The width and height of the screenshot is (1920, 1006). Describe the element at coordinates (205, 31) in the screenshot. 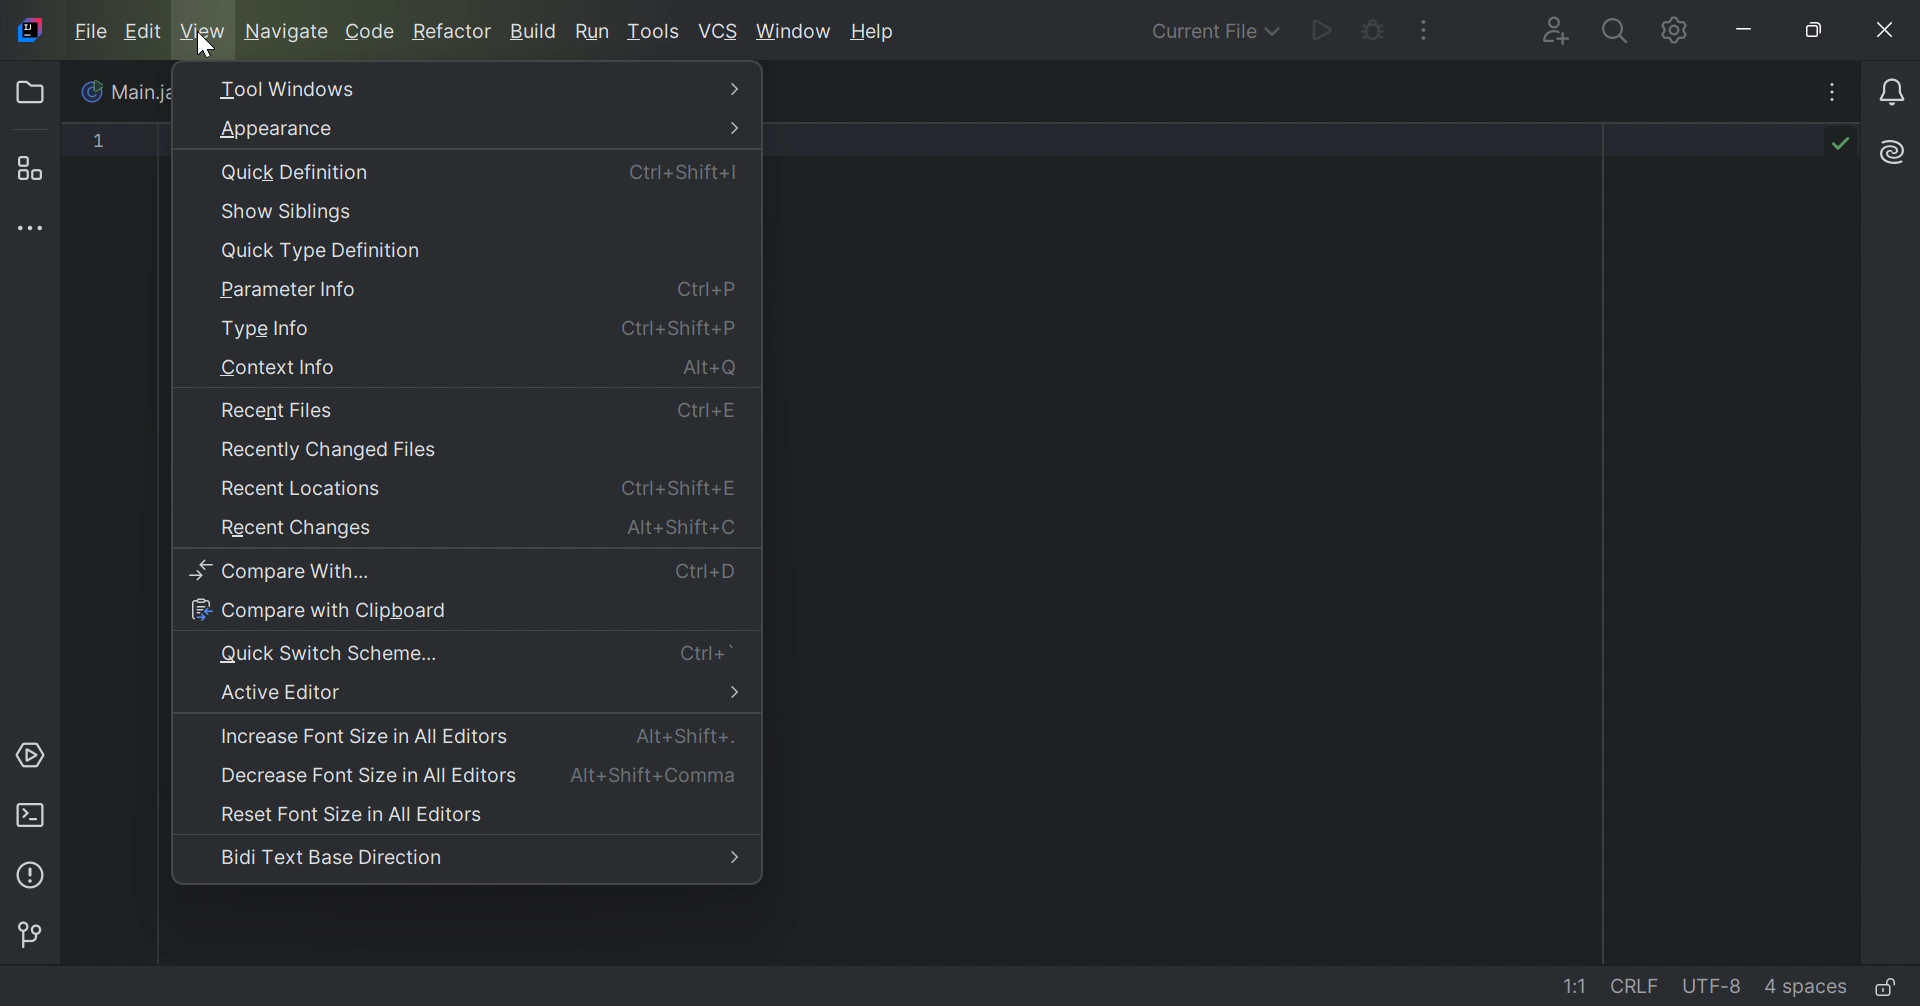

I see `View` at that location.